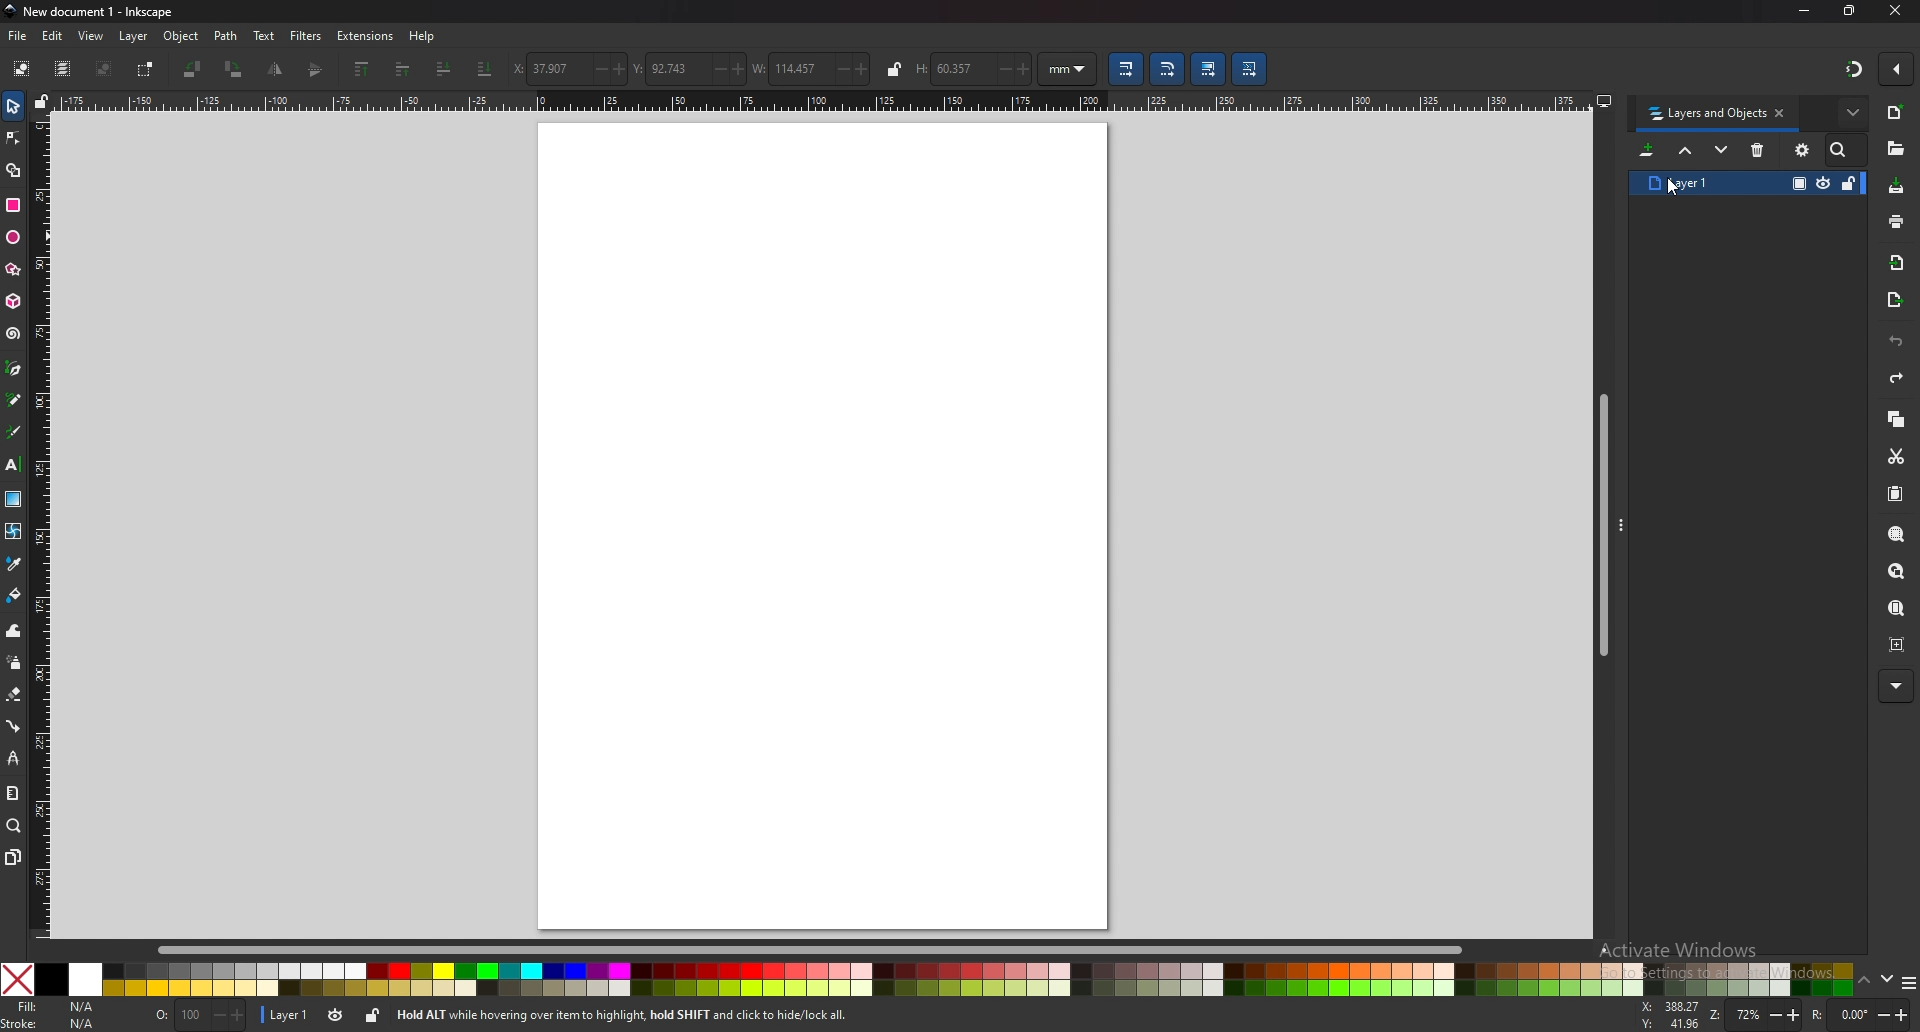  I want to click on copy, so click(1896, 417).